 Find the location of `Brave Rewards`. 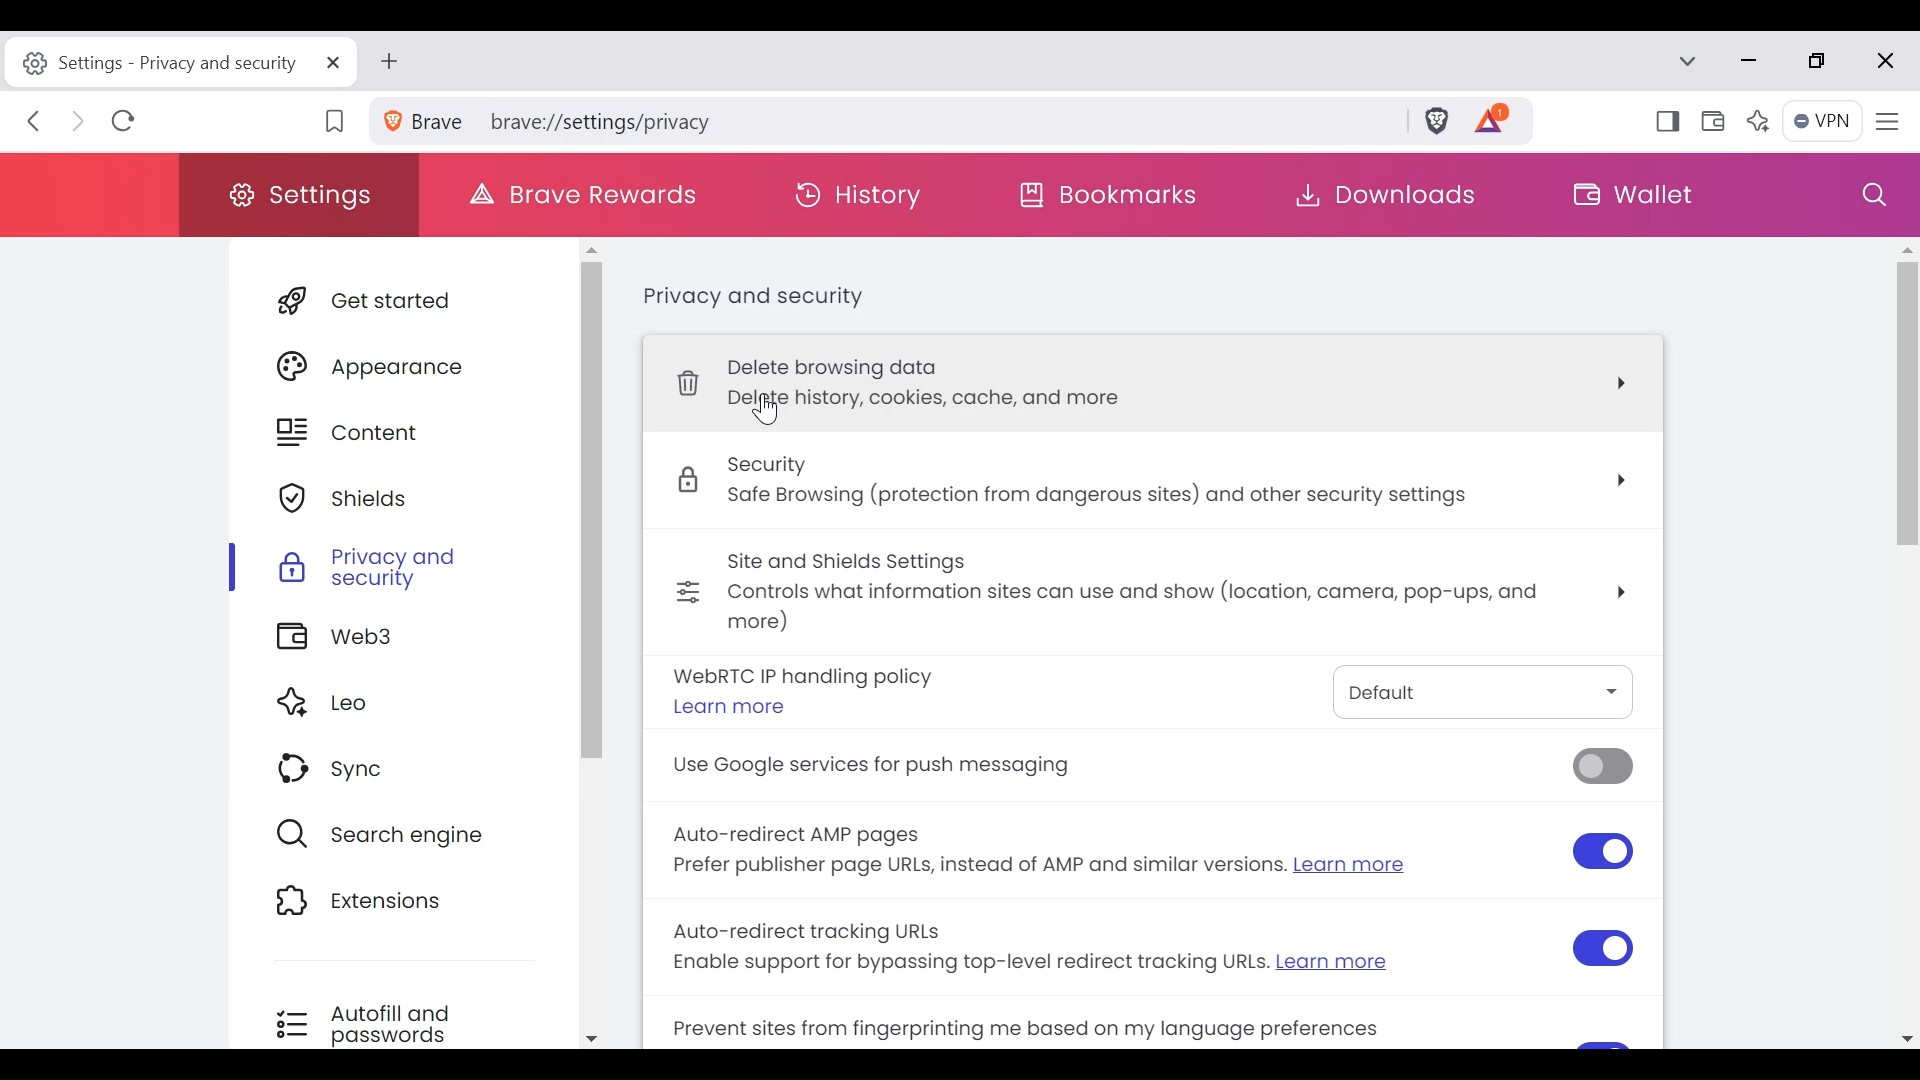

Brave Rewards is located at coordinates (585, 191).